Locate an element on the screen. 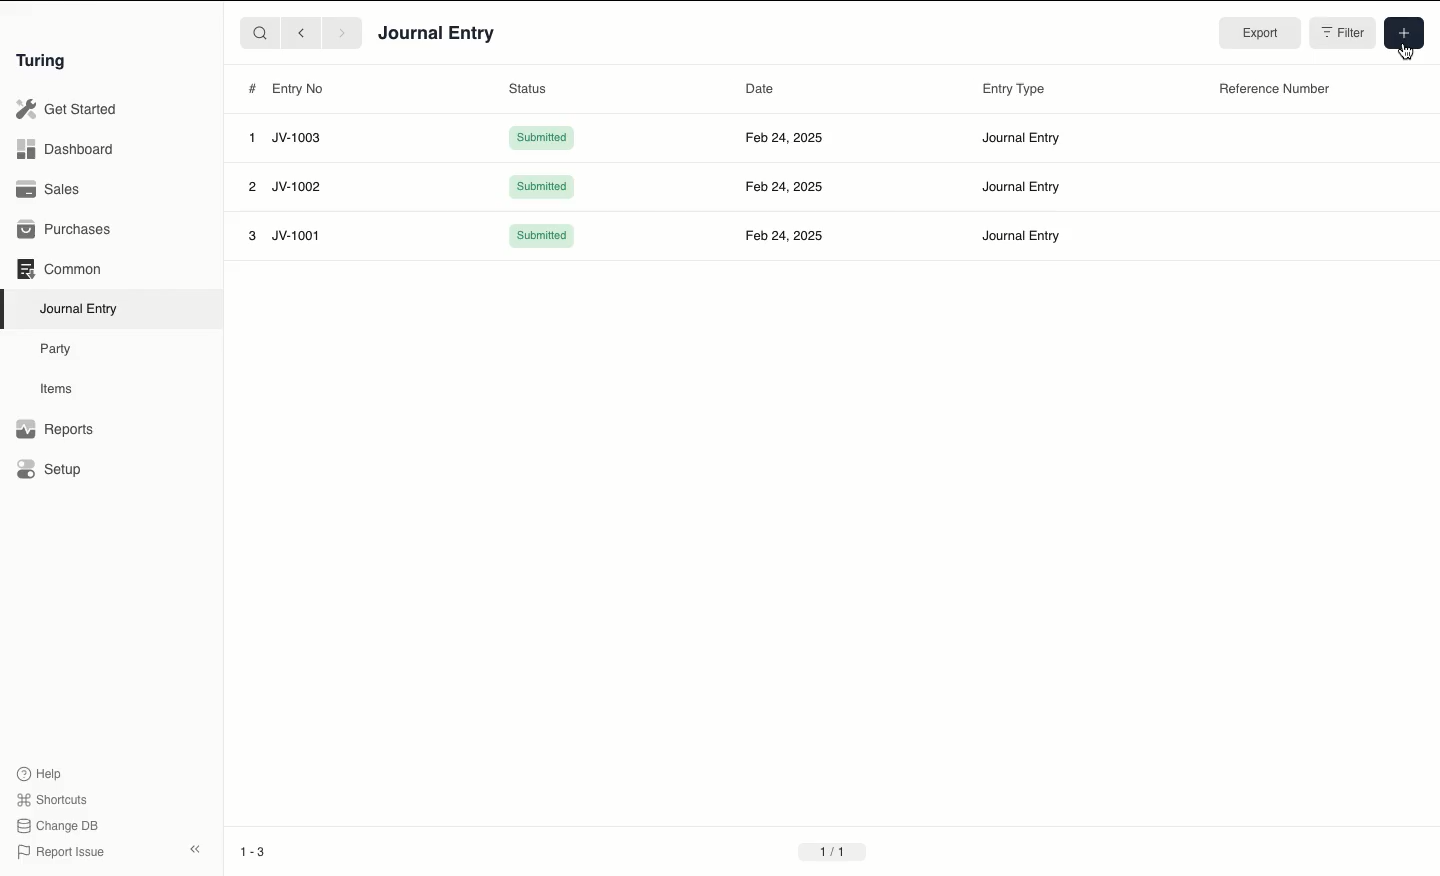  Export is located at coordinates (1257, 33).